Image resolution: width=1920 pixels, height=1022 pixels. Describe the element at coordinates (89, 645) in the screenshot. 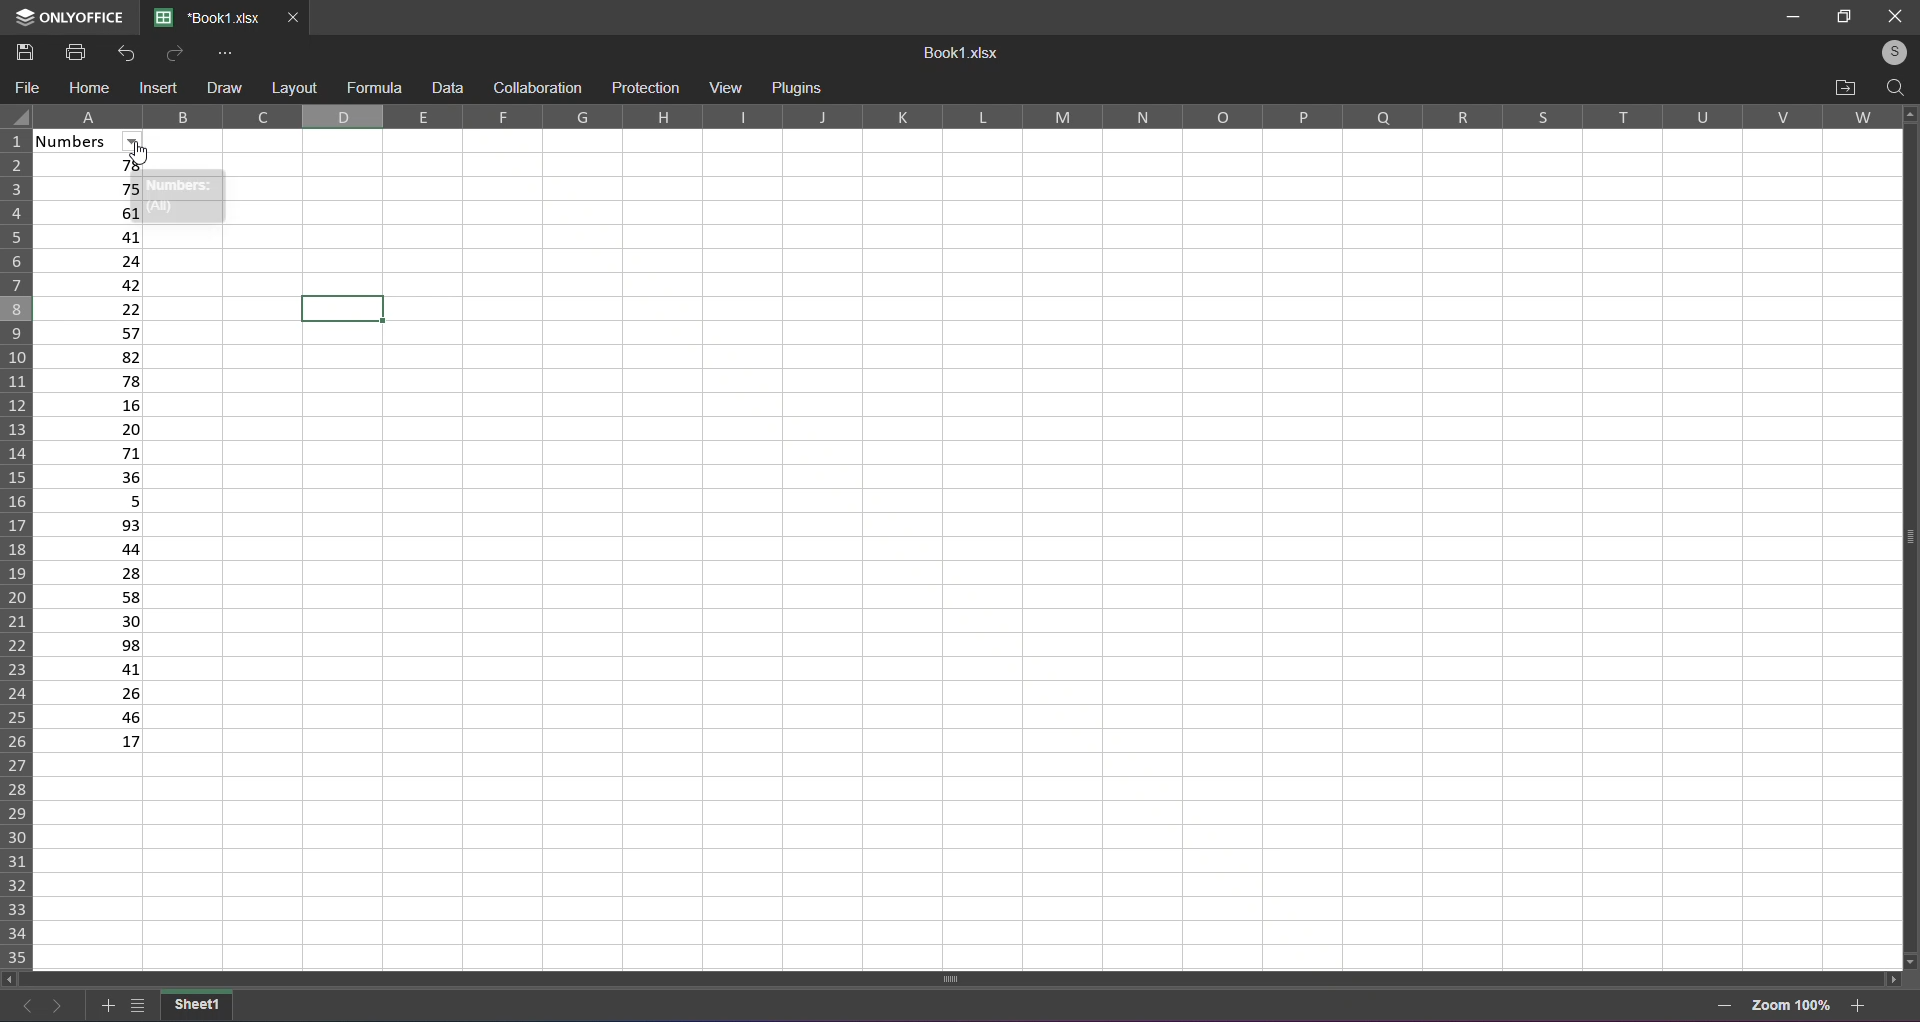

I see `98` at that location.